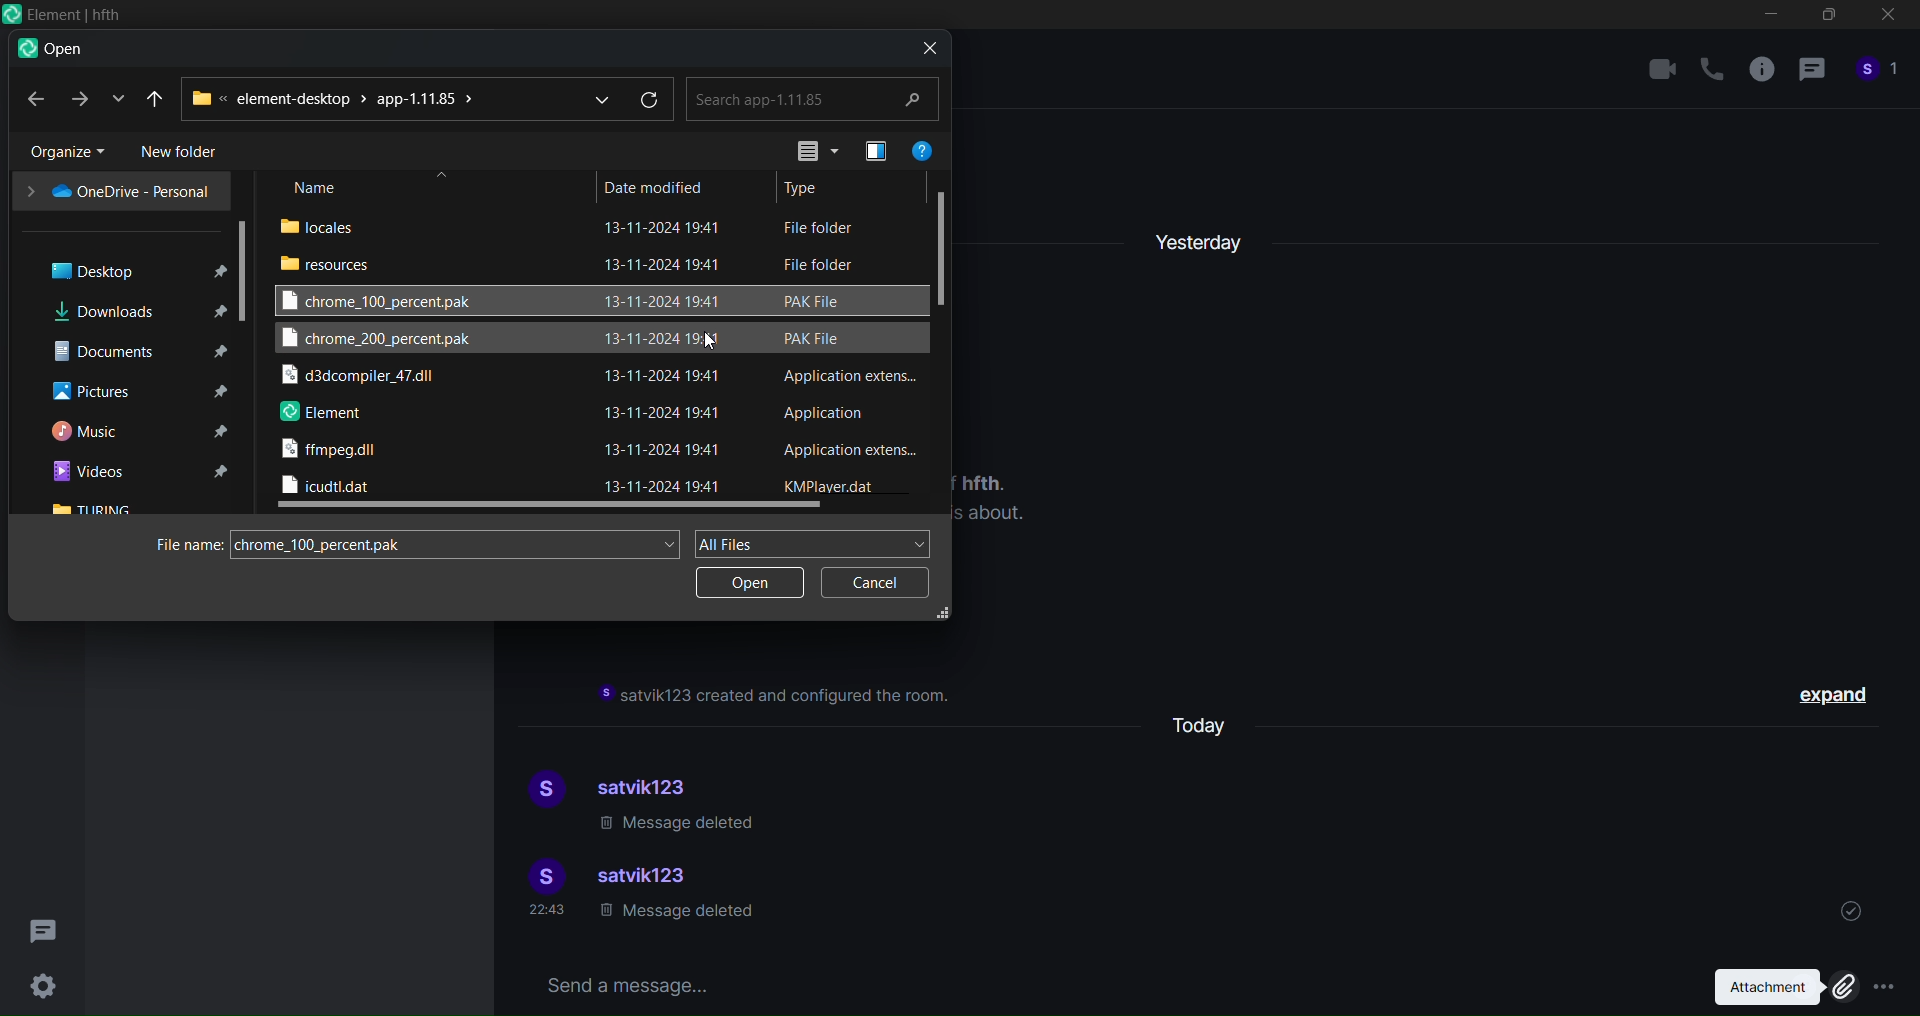 The width and height of the screenshot is (1920, 1016). What do you see at coordinates (388, 300) in the screenshot?
I see `chrome 100` at bounding box center [388, 300].